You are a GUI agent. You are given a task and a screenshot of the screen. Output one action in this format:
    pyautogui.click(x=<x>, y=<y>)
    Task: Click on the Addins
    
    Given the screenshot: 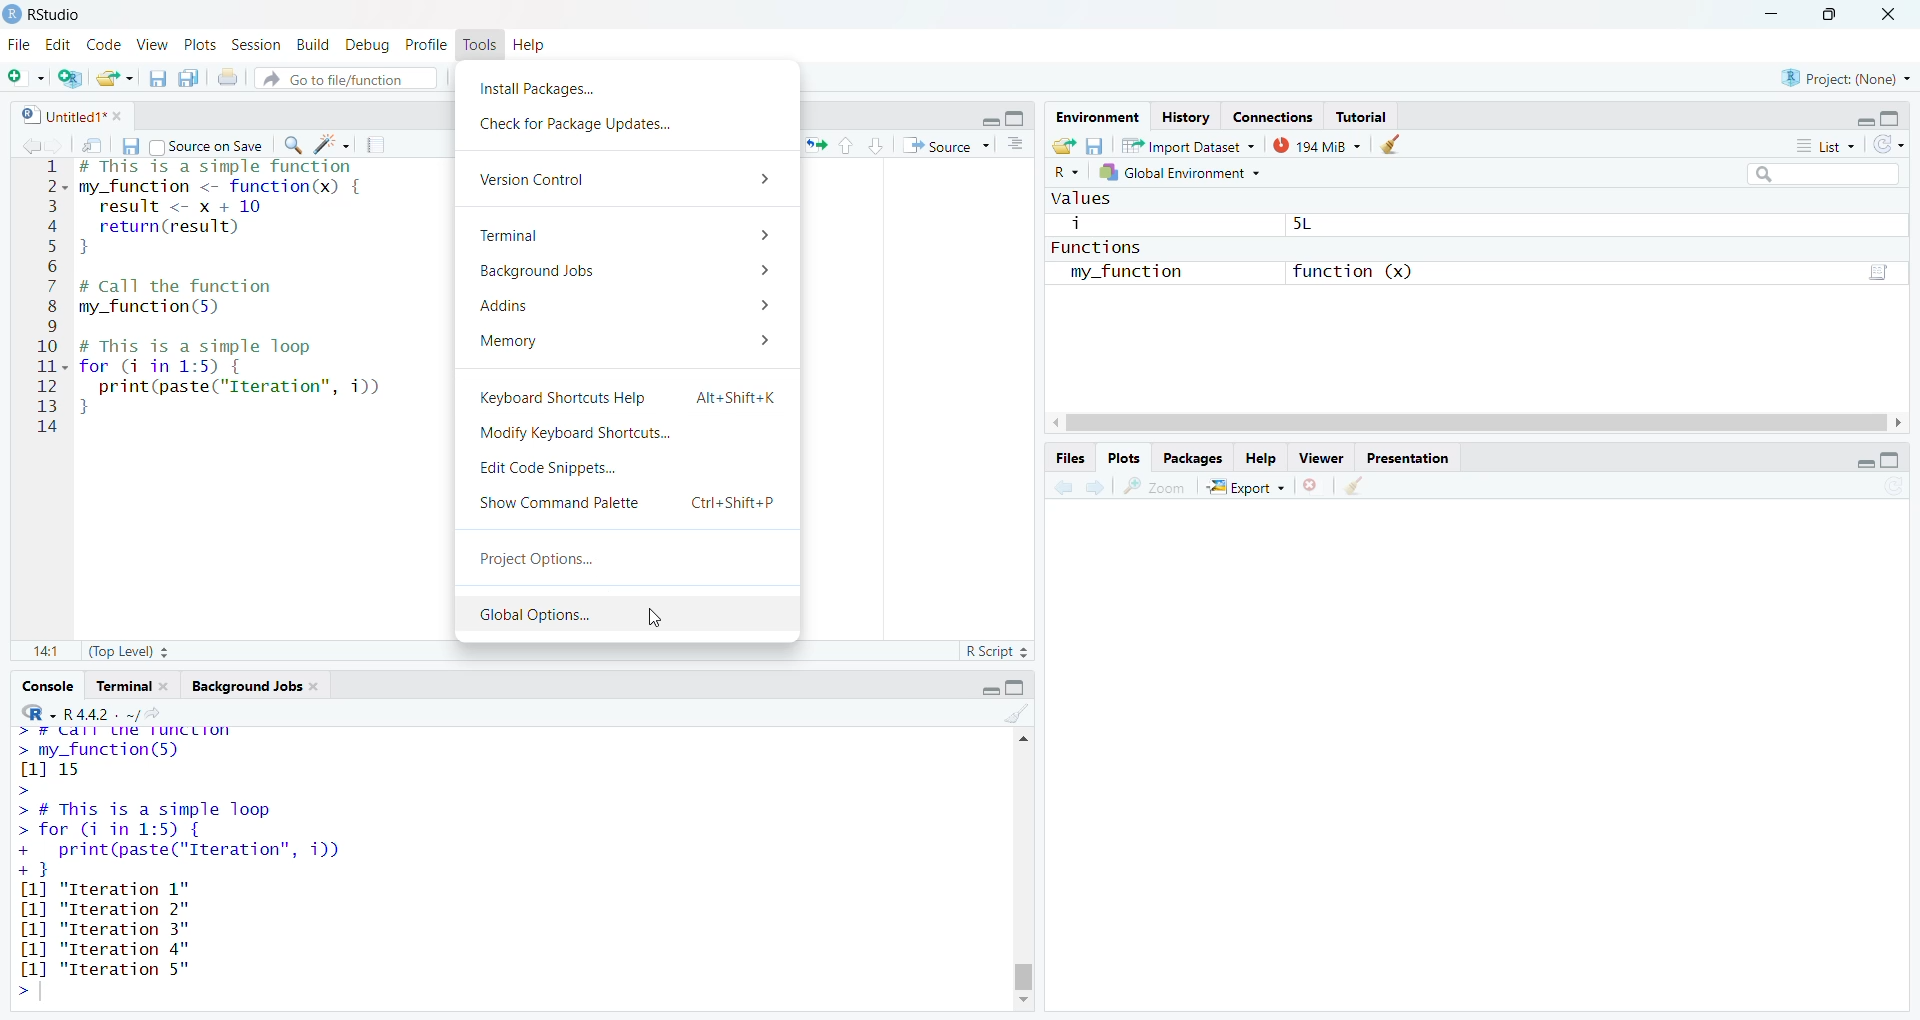 What is the action you would take?
    pyautogui.click(x=621, y=307)
    